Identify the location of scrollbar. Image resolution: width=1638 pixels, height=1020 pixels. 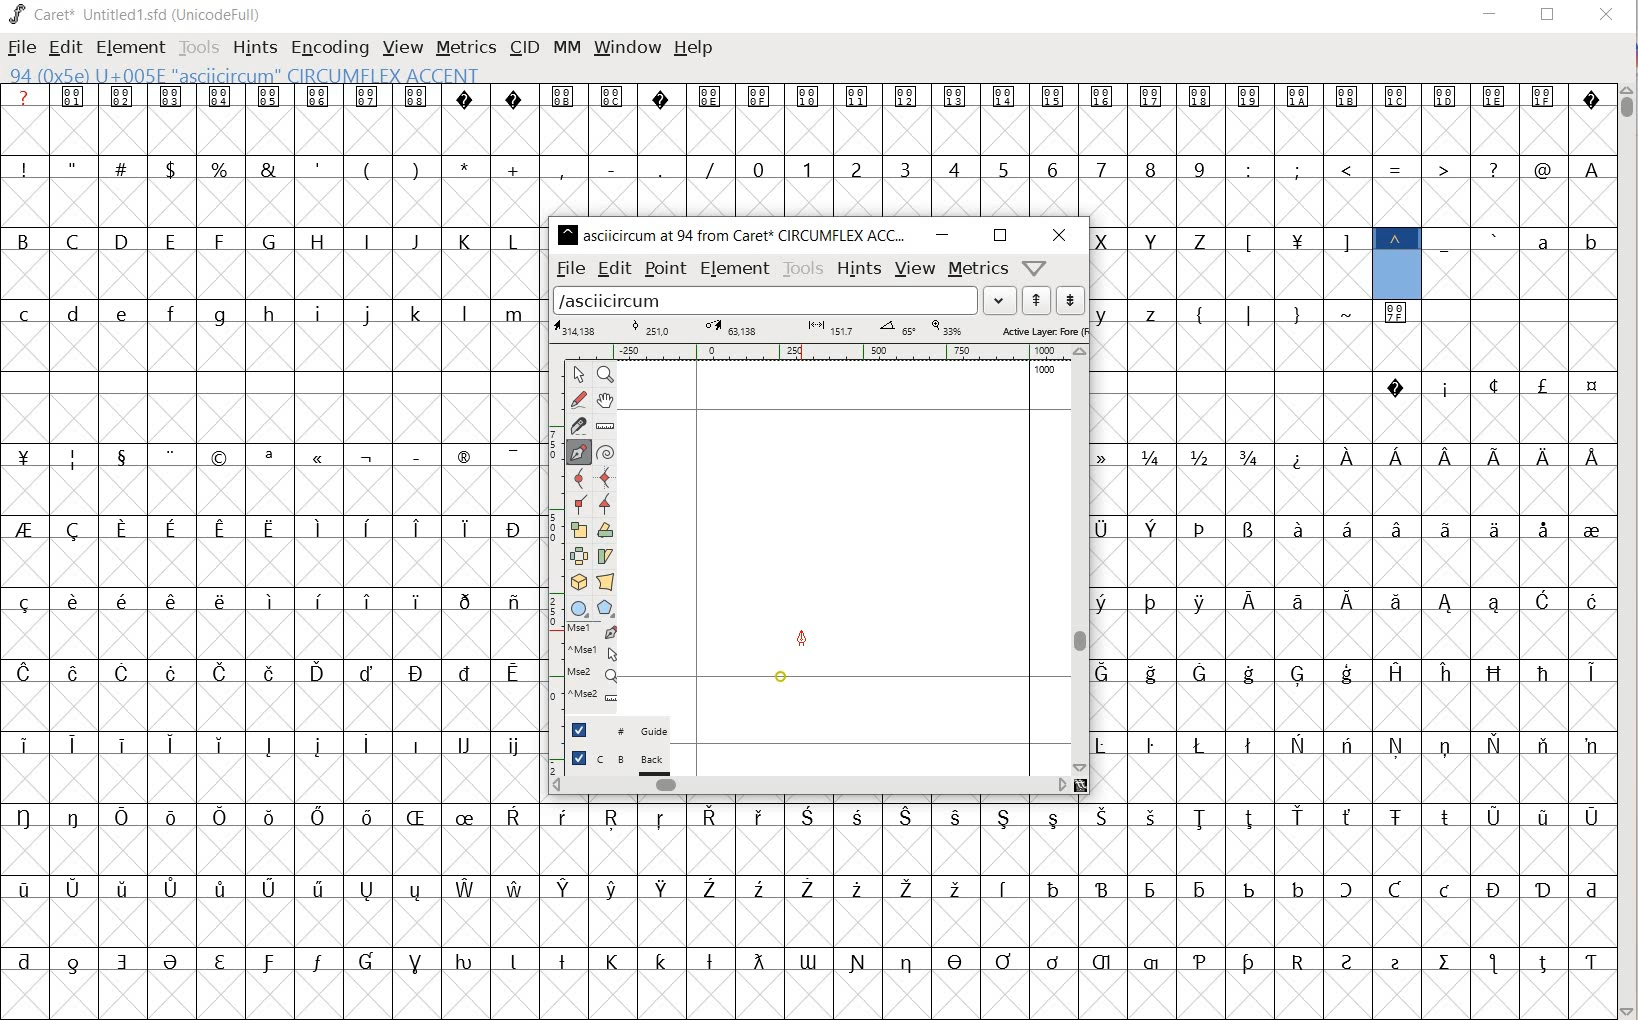
(1081, 560).